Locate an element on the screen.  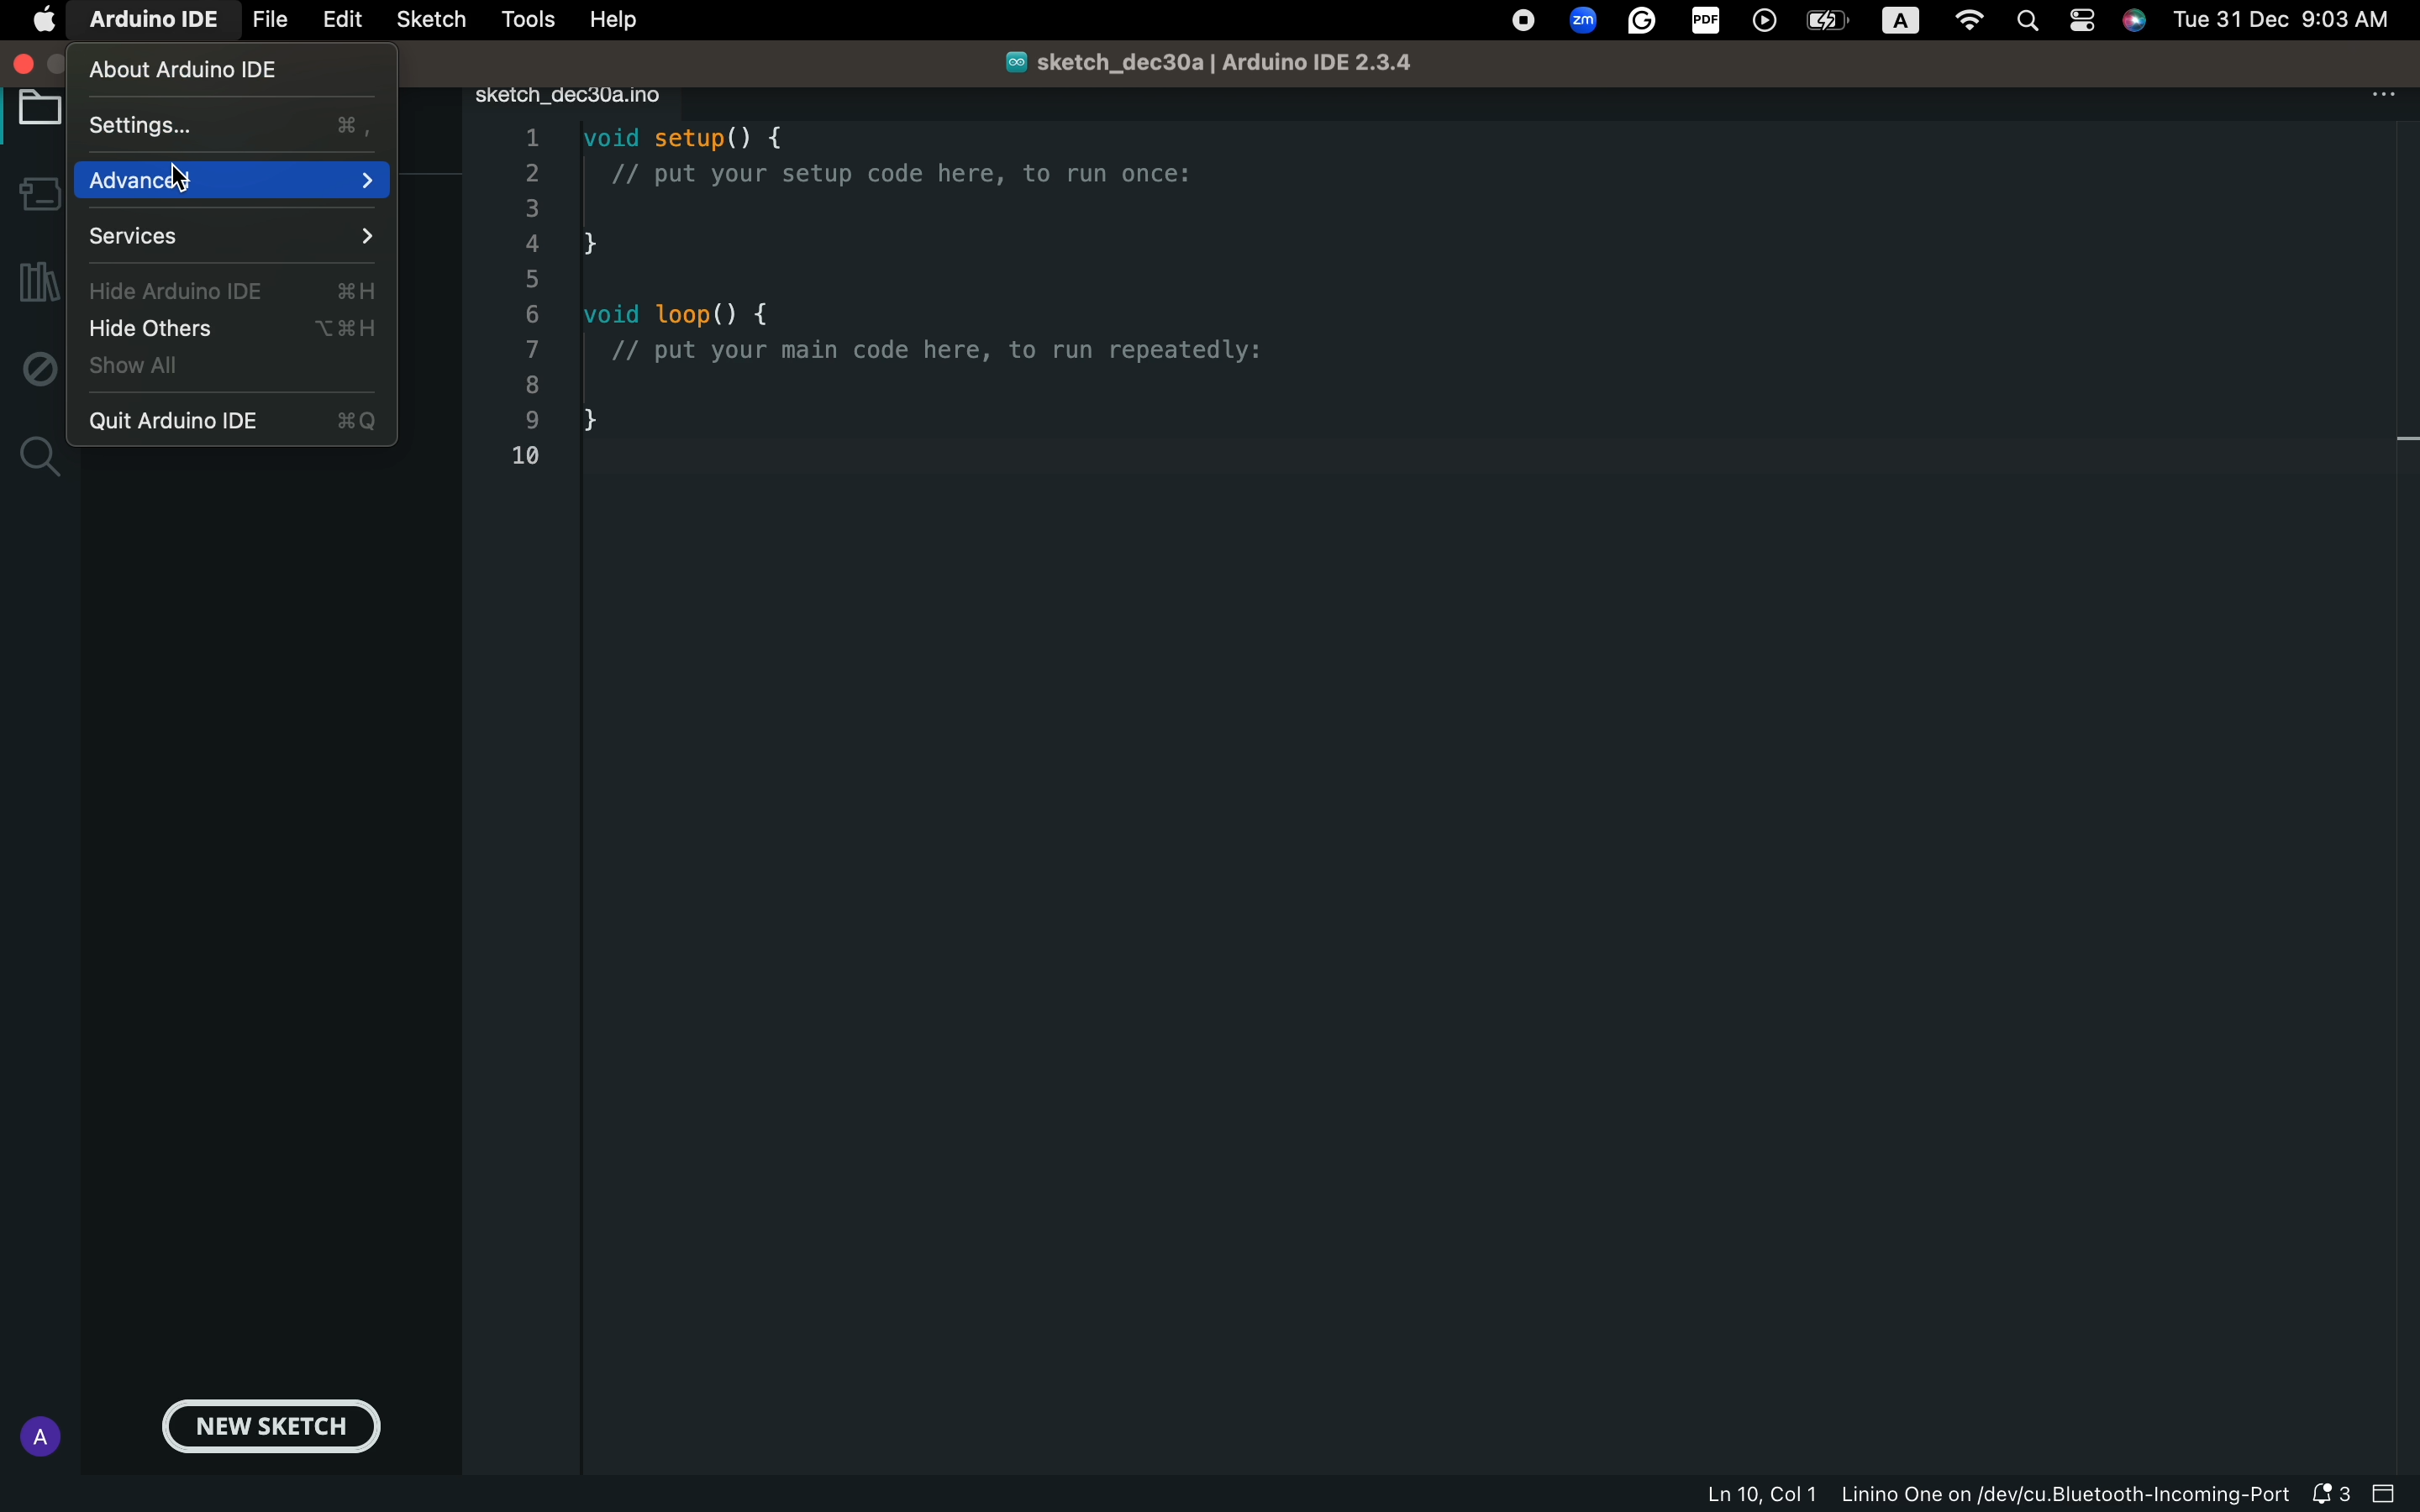
Switch is located at coordinates (2084, 22).